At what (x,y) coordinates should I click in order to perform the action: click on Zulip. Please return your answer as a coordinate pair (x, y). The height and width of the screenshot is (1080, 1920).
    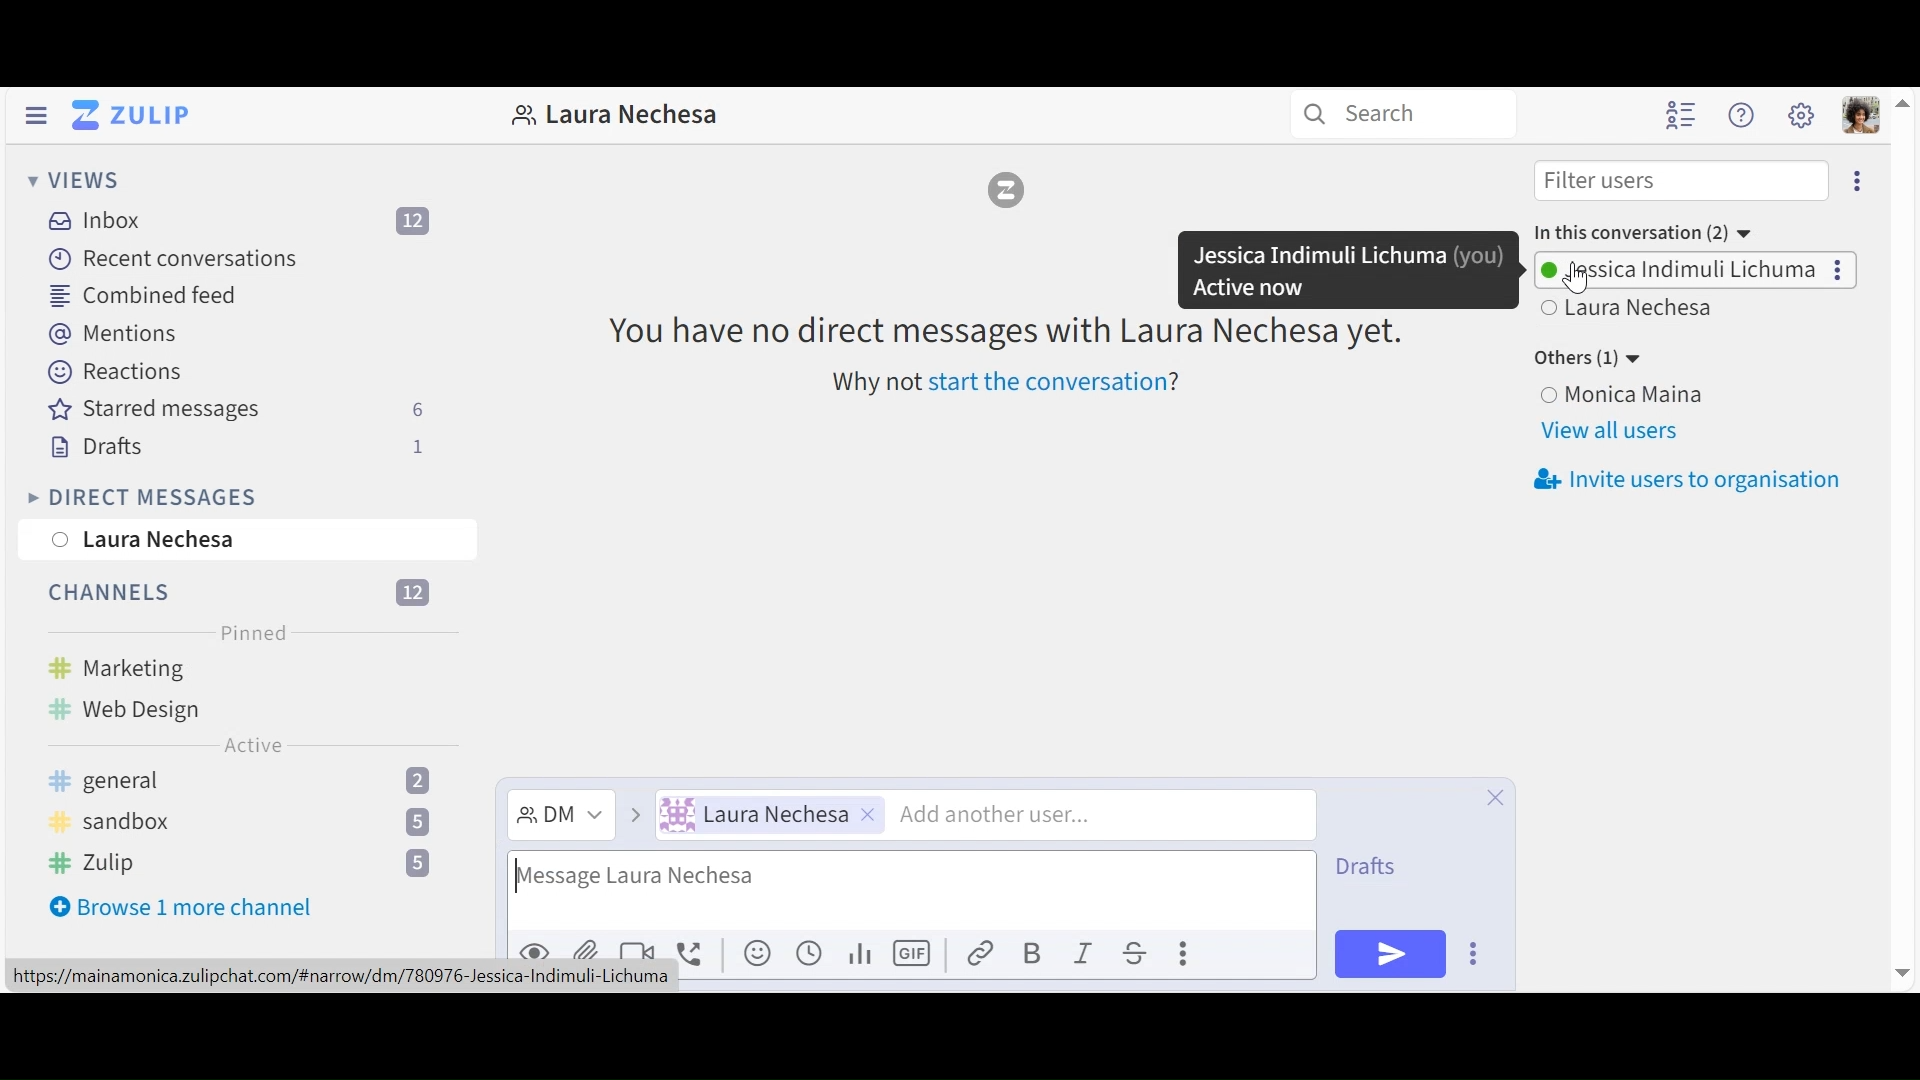
    Looking at the image, I should click on (240, 863).